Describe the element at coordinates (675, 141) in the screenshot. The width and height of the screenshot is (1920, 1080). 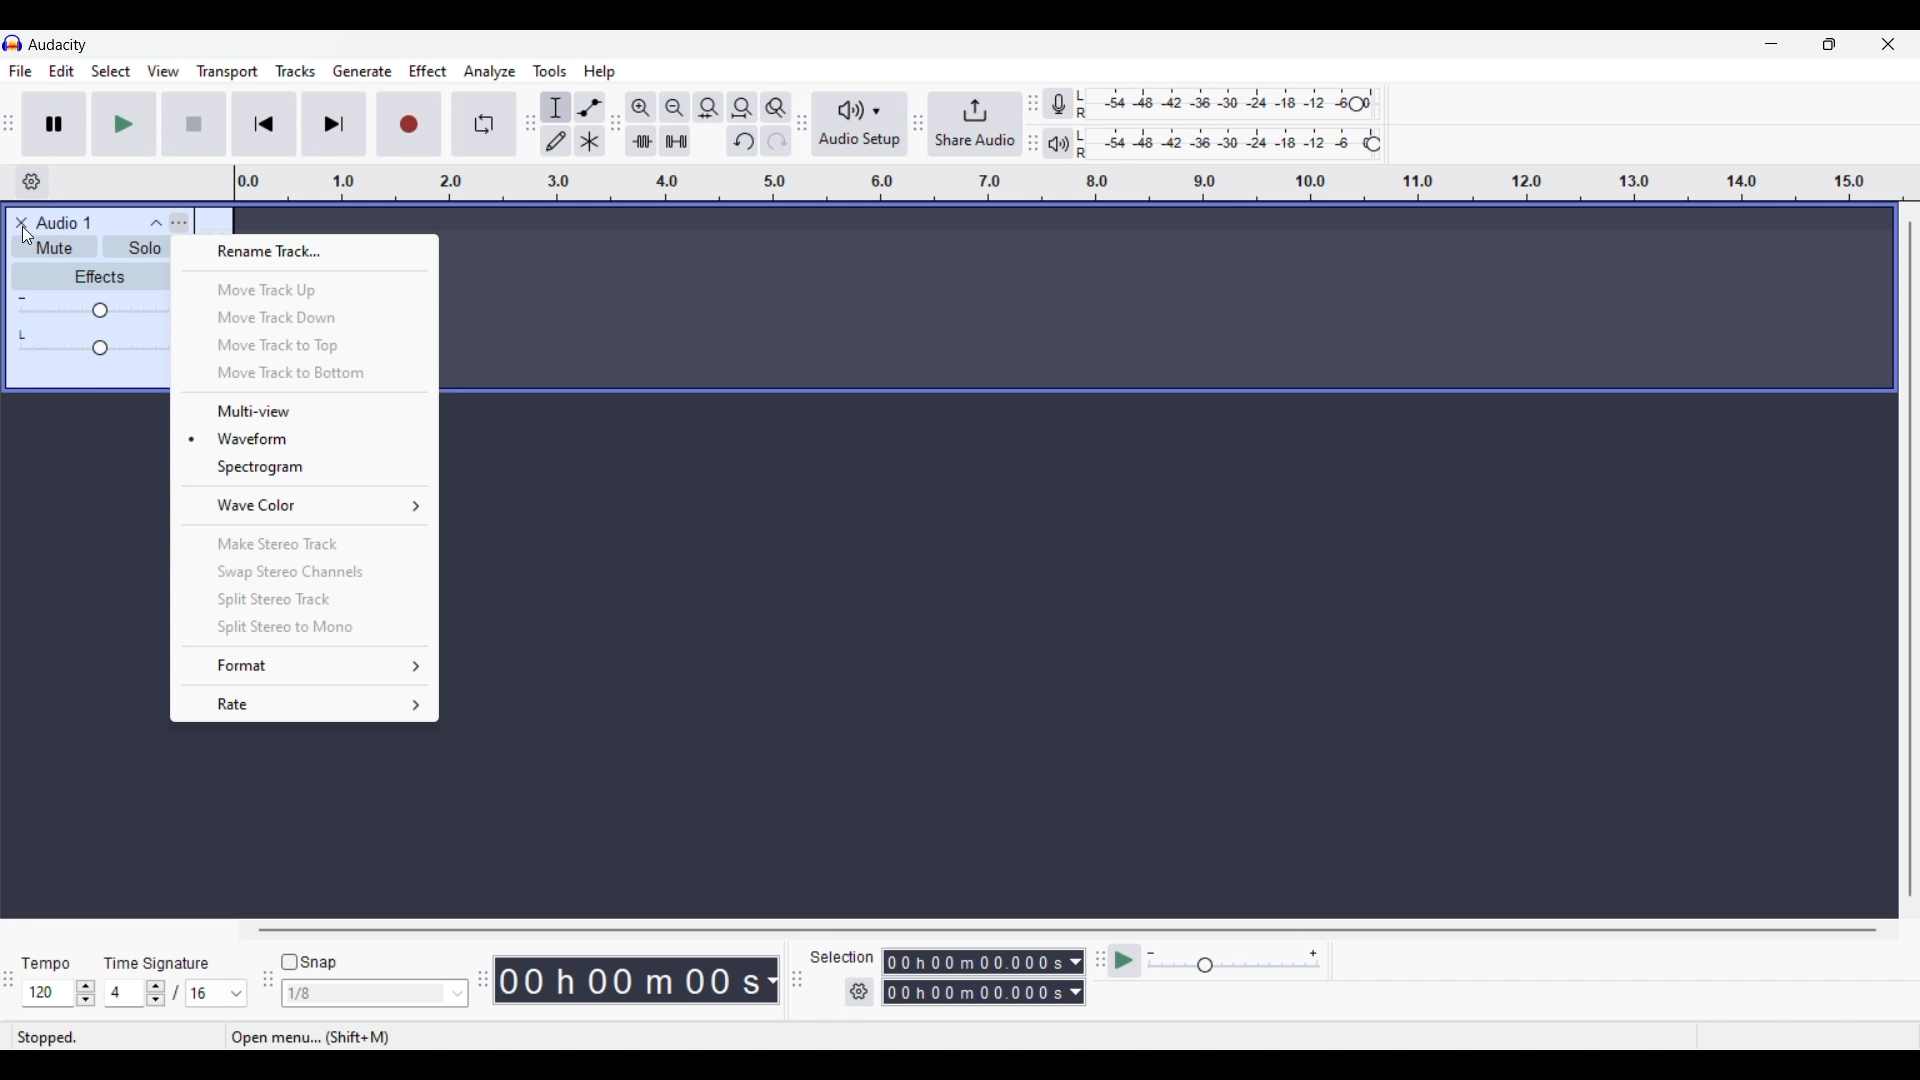
I see `Silence audio selection` at that location.